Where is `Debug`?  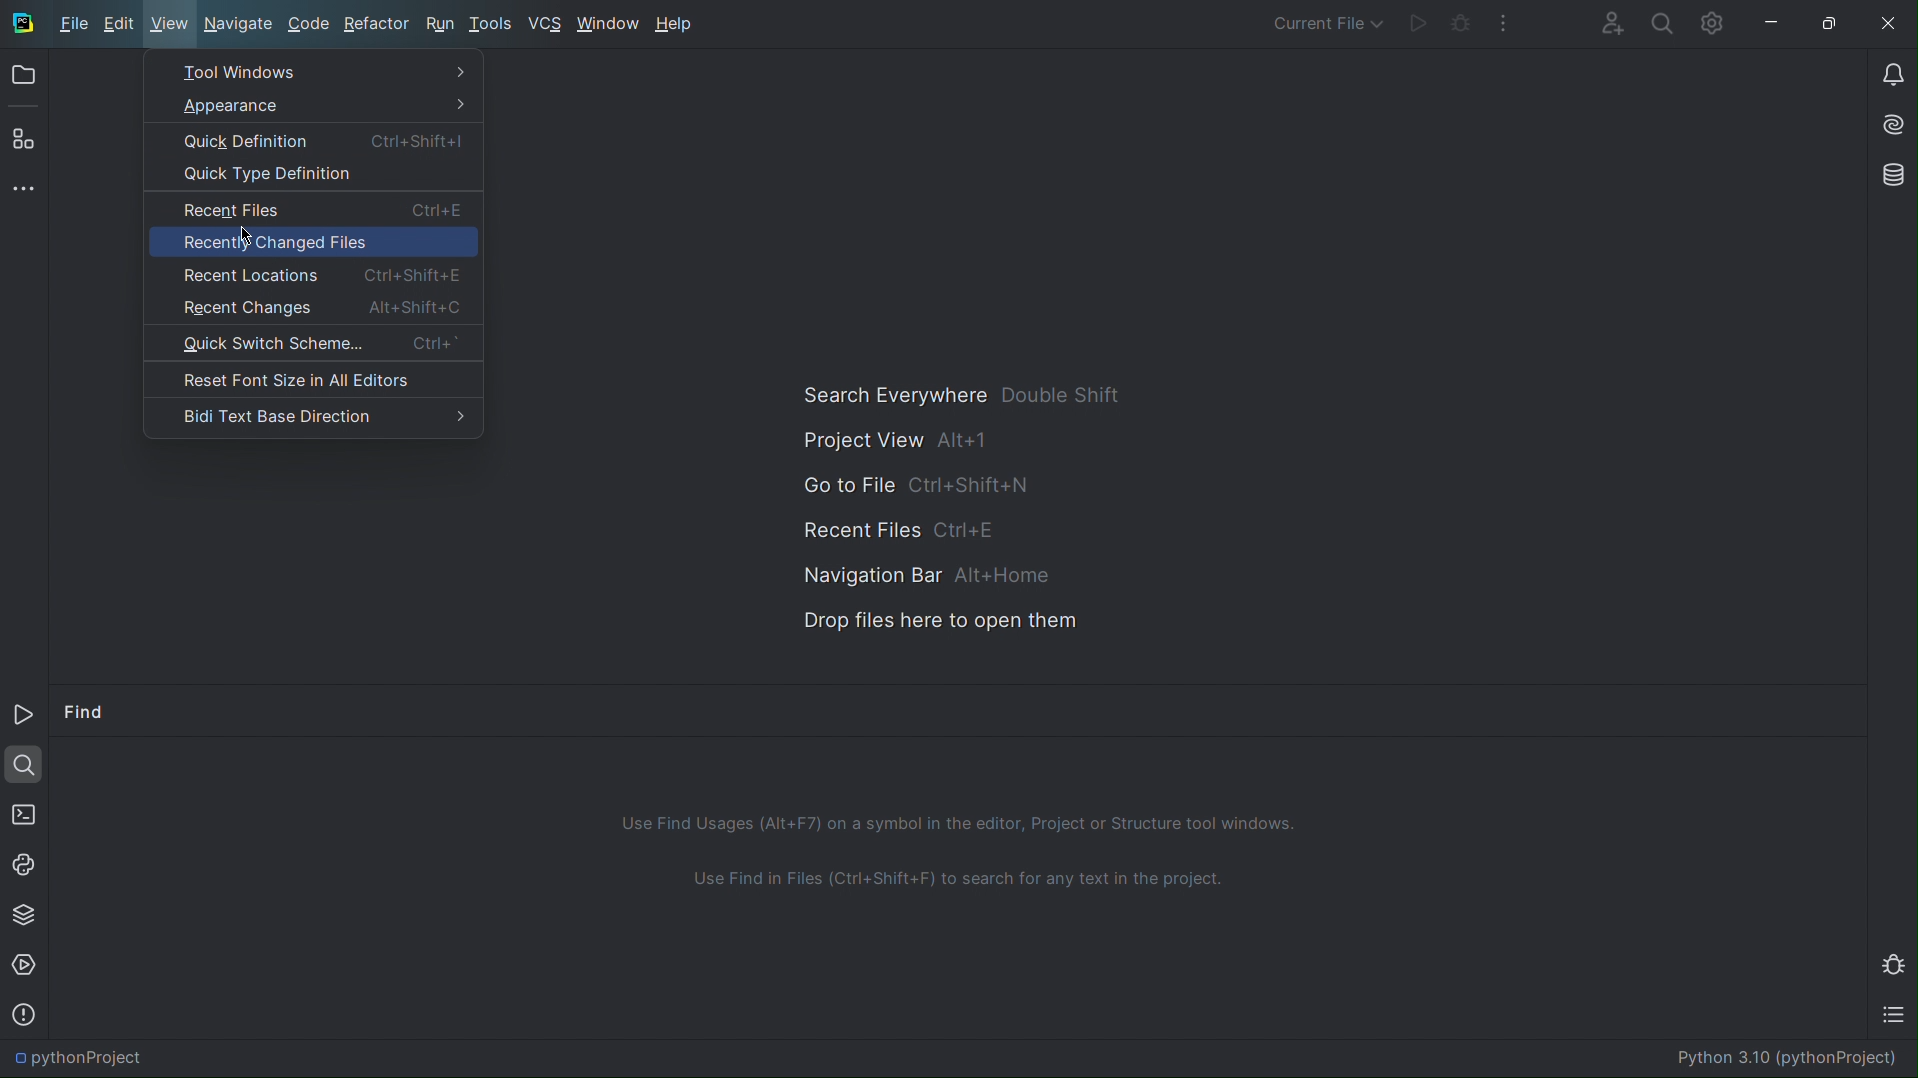 Debug is located at coordinates (1462, 21).